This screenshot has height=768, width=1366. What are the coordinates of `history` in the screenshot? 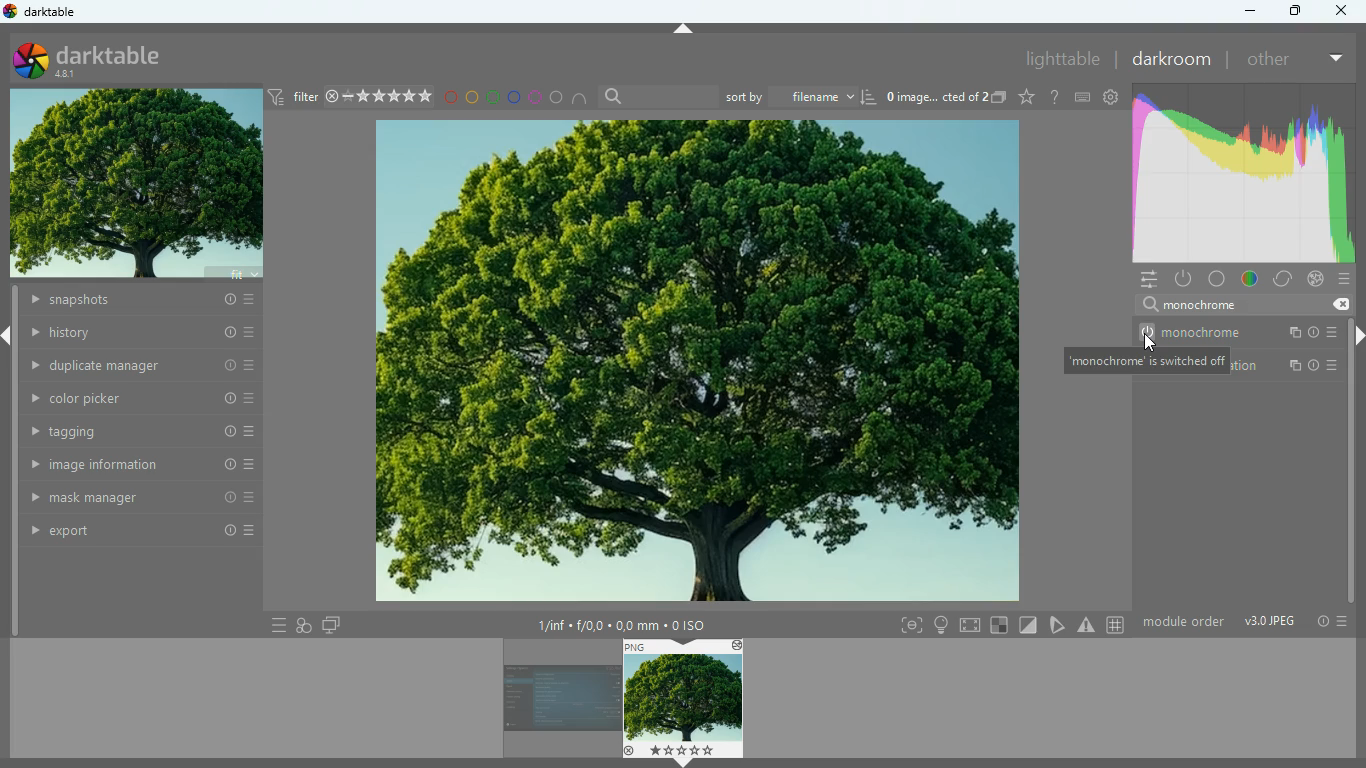 It's located at (144, 333).